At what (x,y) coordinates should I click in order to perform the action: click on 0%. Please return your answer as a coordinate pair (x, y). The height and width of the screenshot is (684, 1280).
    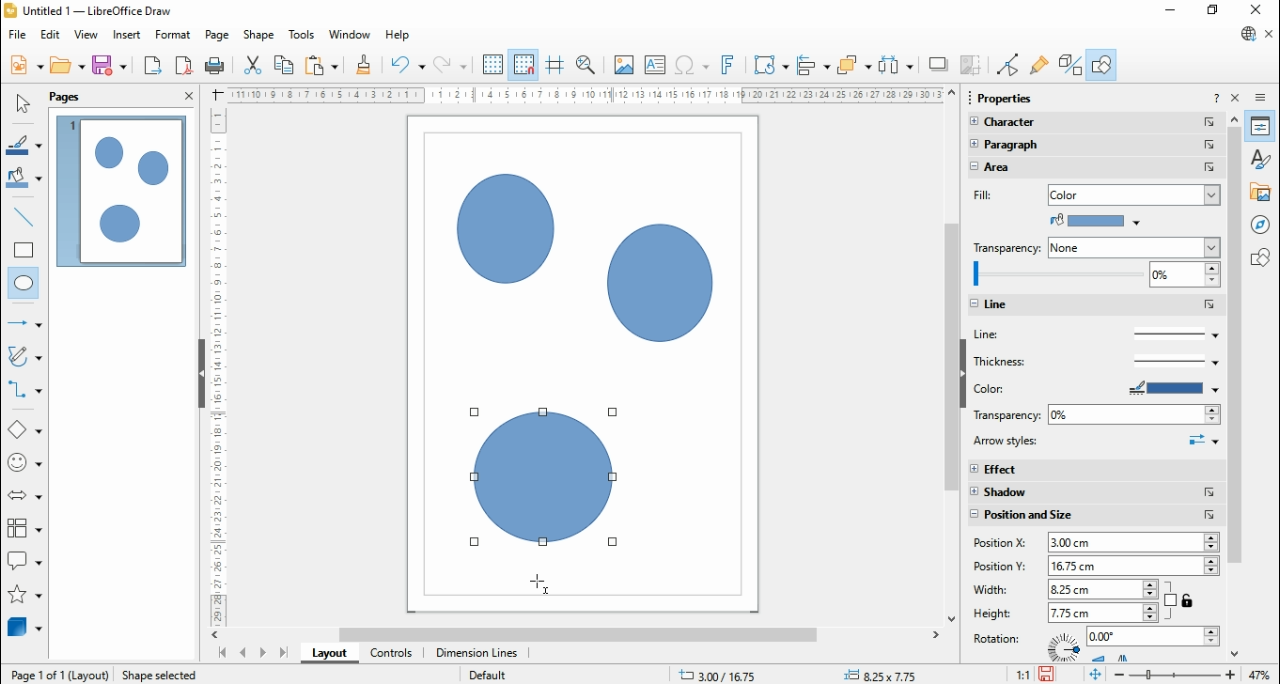
    Looking at the image, I should click on (1134, 415).